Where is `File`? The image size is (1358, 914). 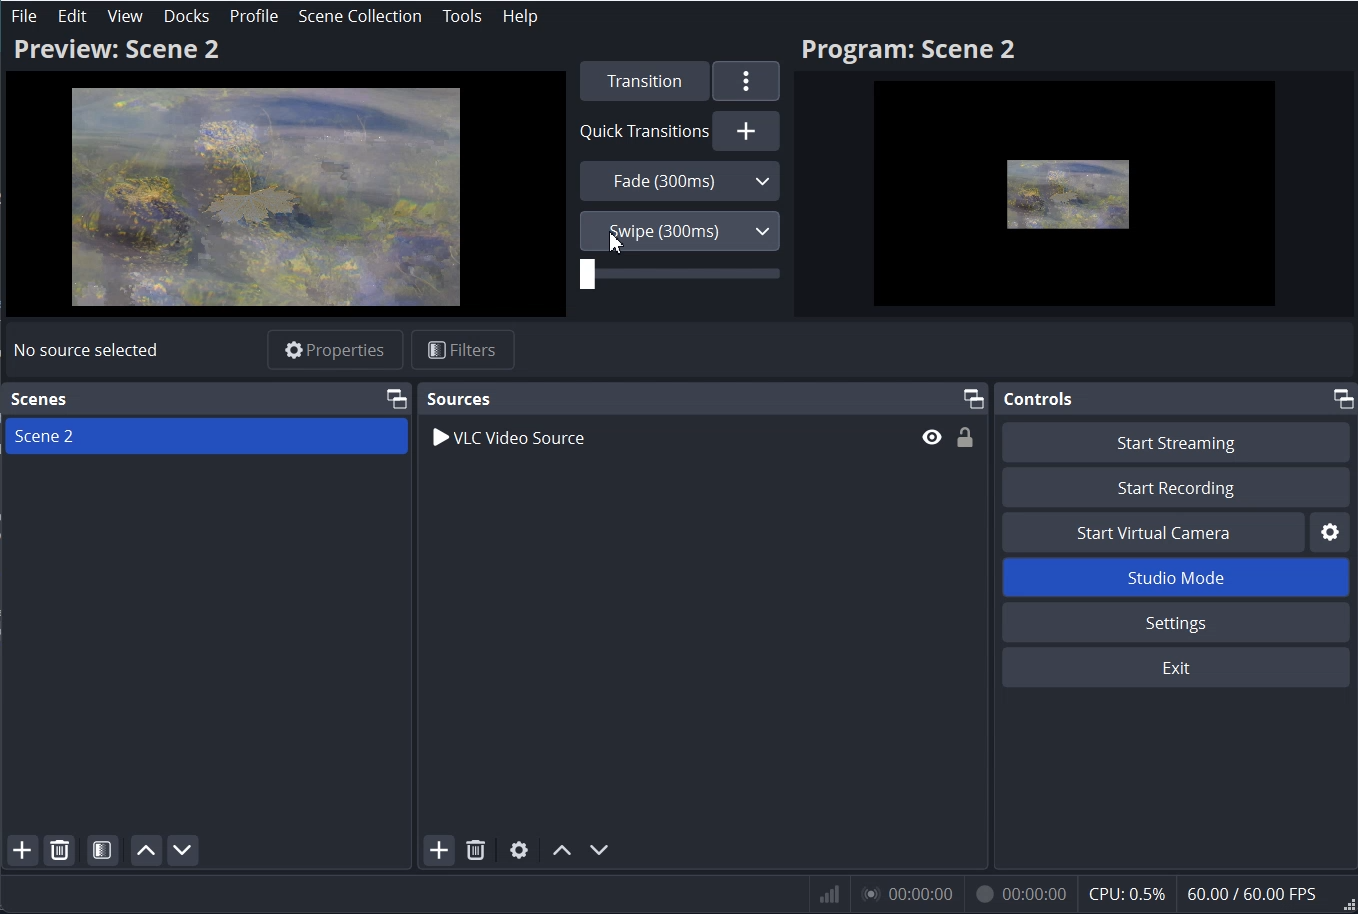
File is located at coordinates (24, 17).